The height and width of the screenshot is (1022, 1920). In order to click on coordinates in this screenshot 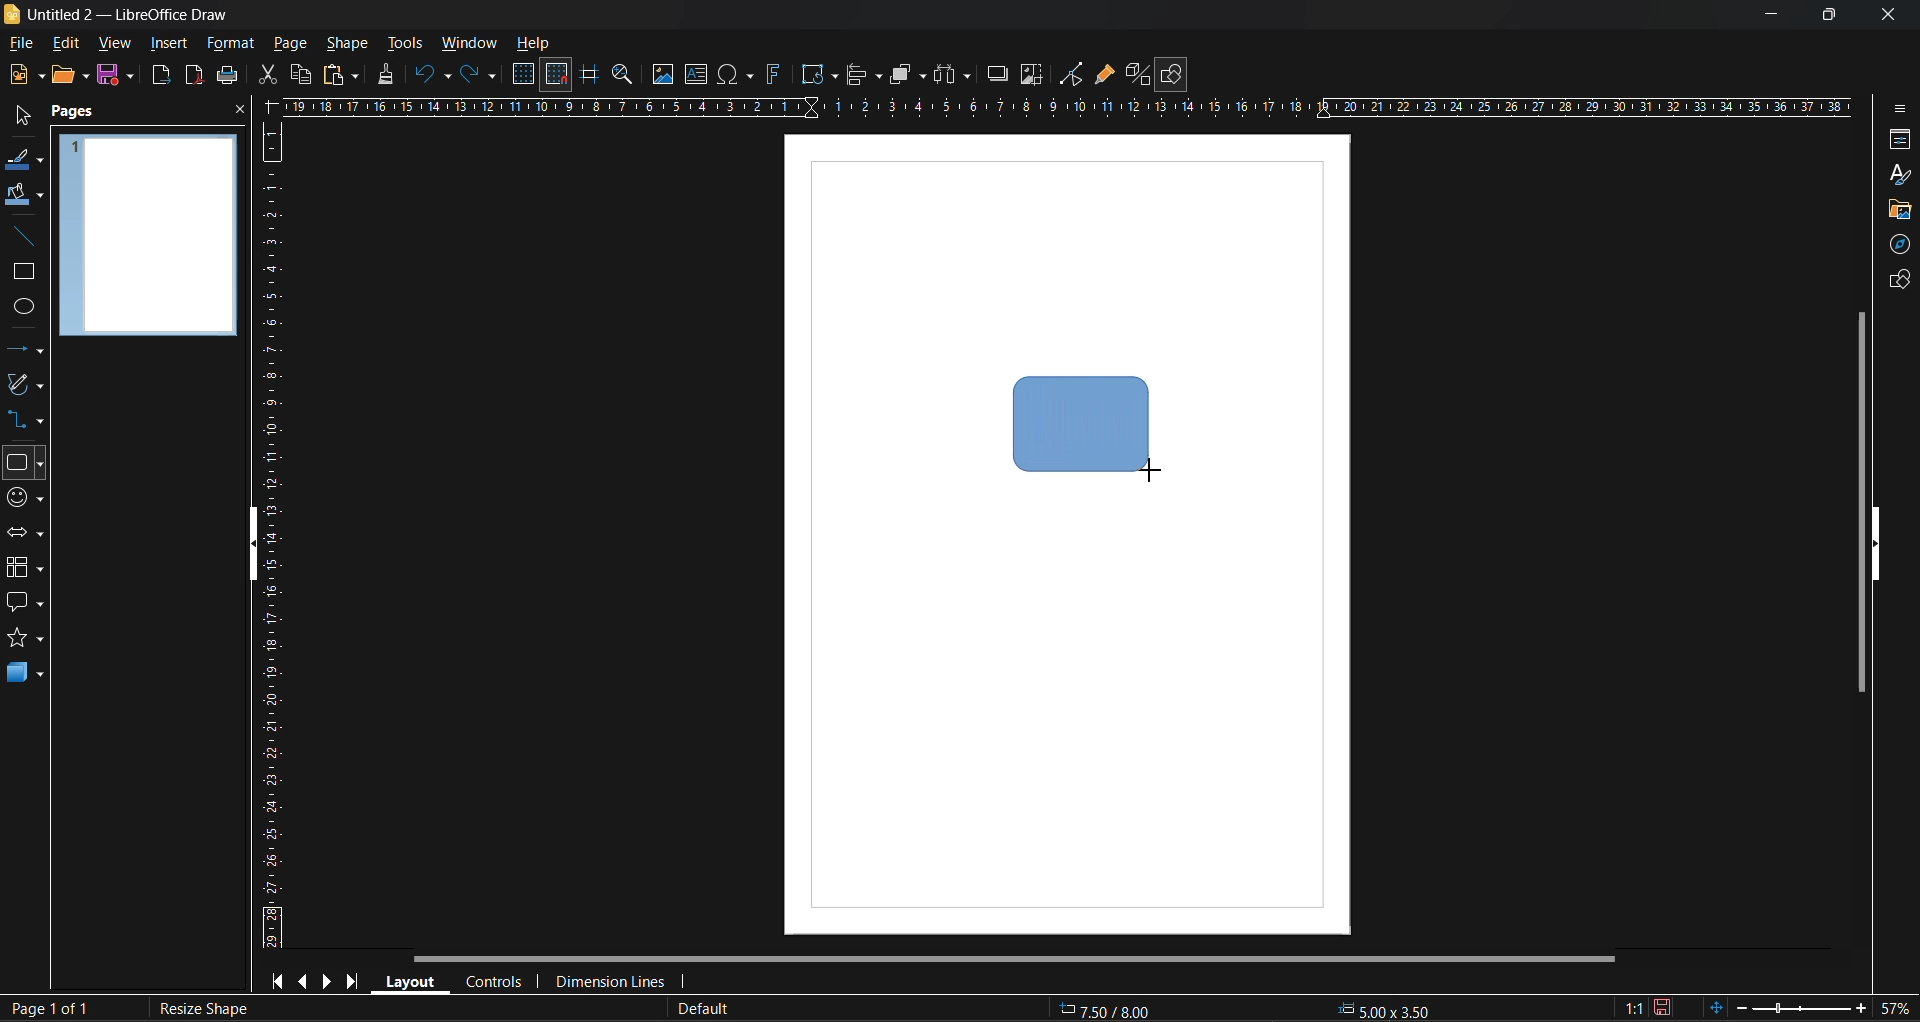, I will do `click(1242, 1010)`.